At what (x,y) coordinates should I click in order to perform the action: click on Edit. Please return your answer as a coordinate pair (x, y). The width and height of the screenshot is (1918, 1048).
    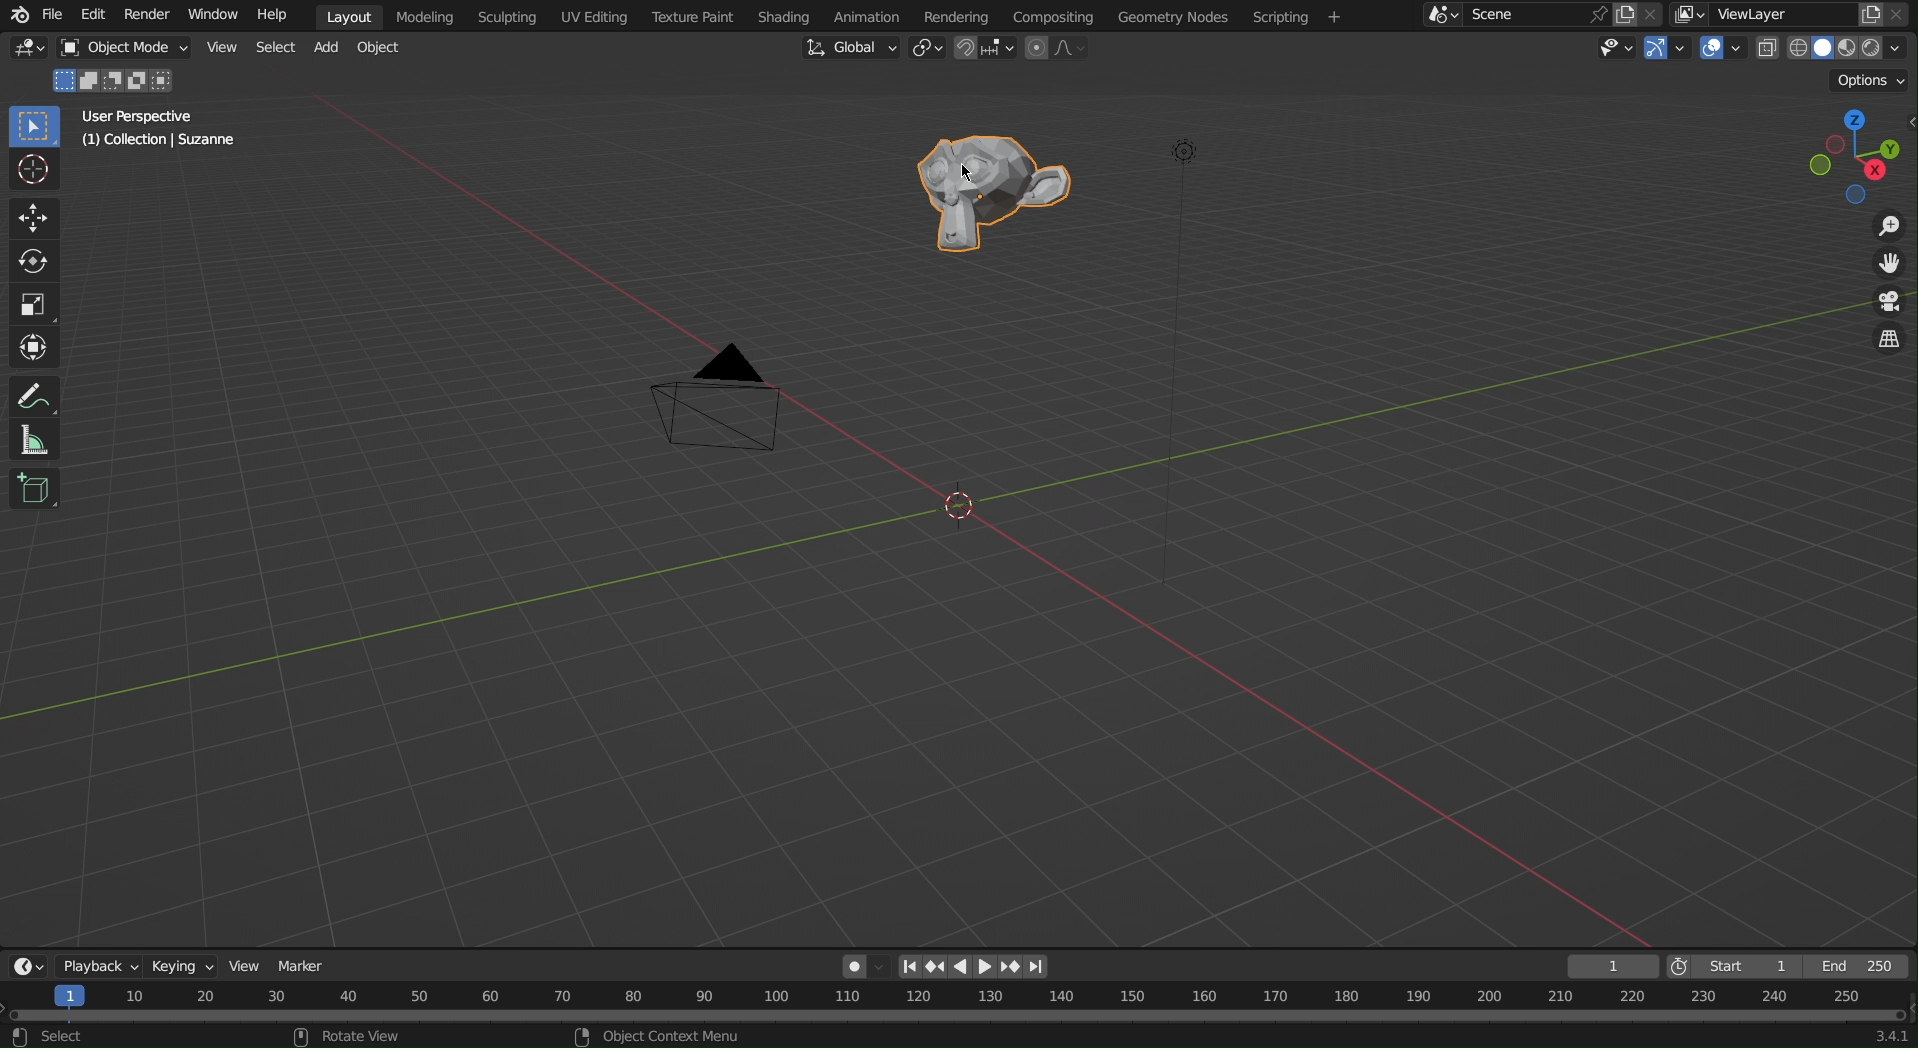
    Looking at the image, I should click on (98, 18).